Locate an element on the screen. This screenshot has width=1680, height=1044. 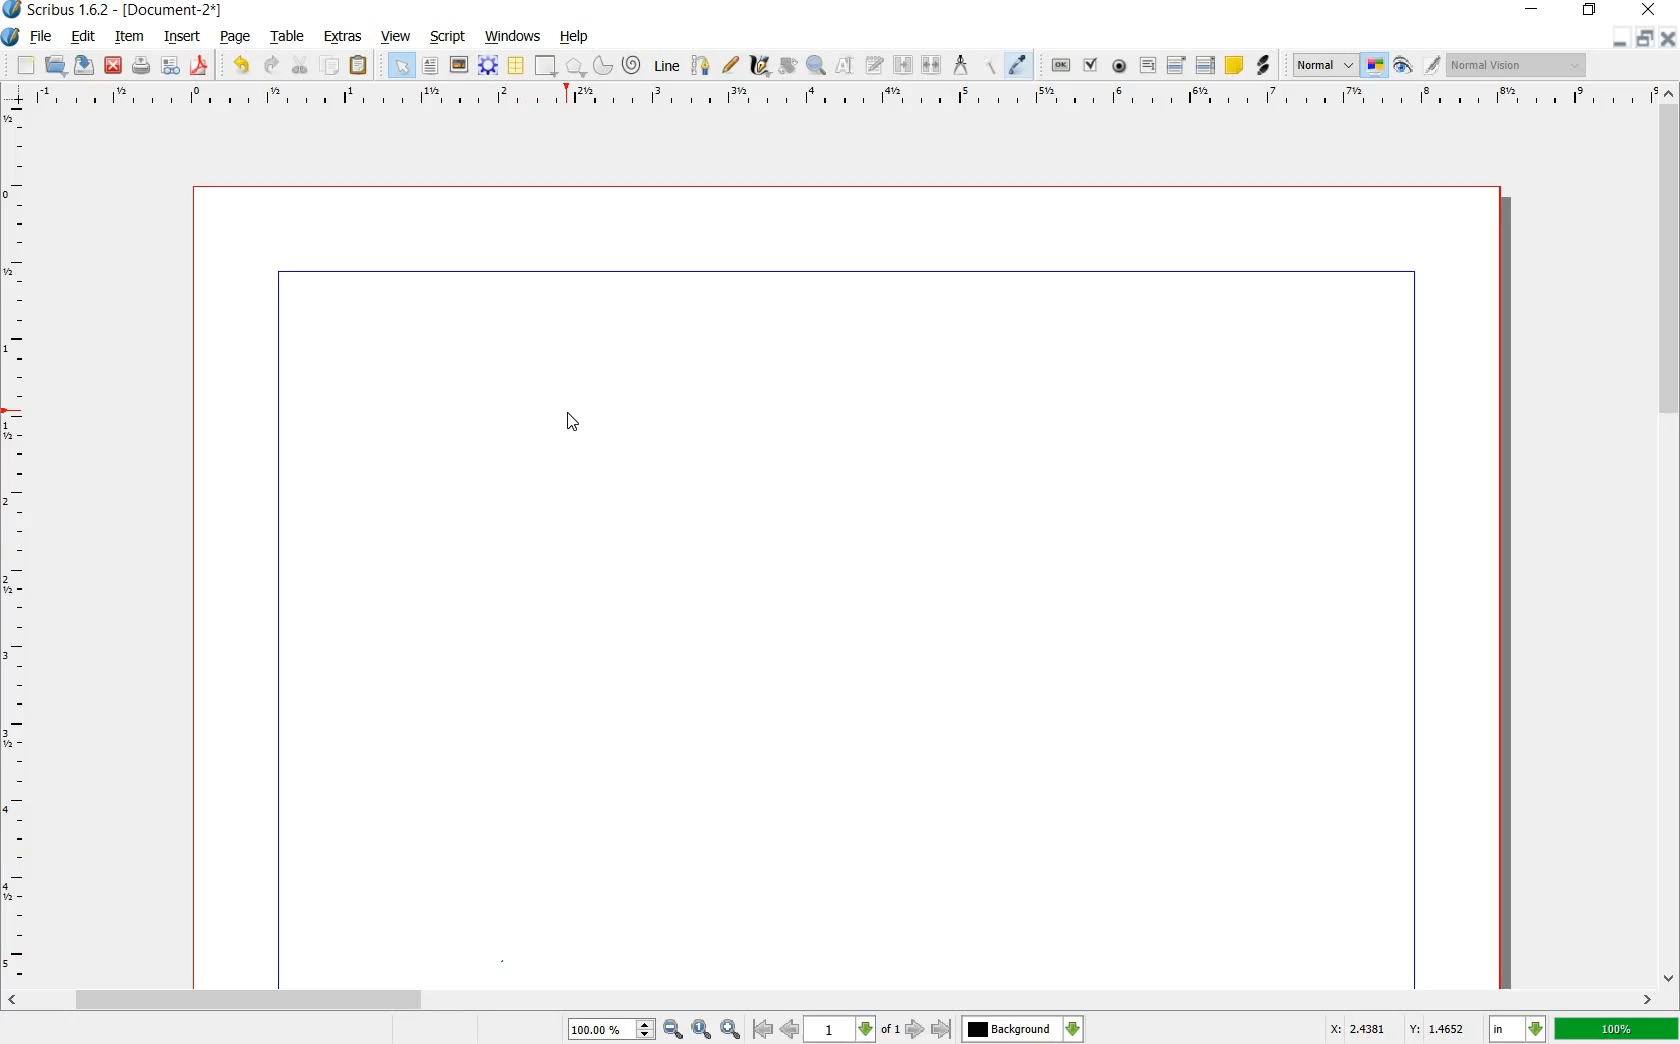
RESTORE is located at coordinates (1588, 13).